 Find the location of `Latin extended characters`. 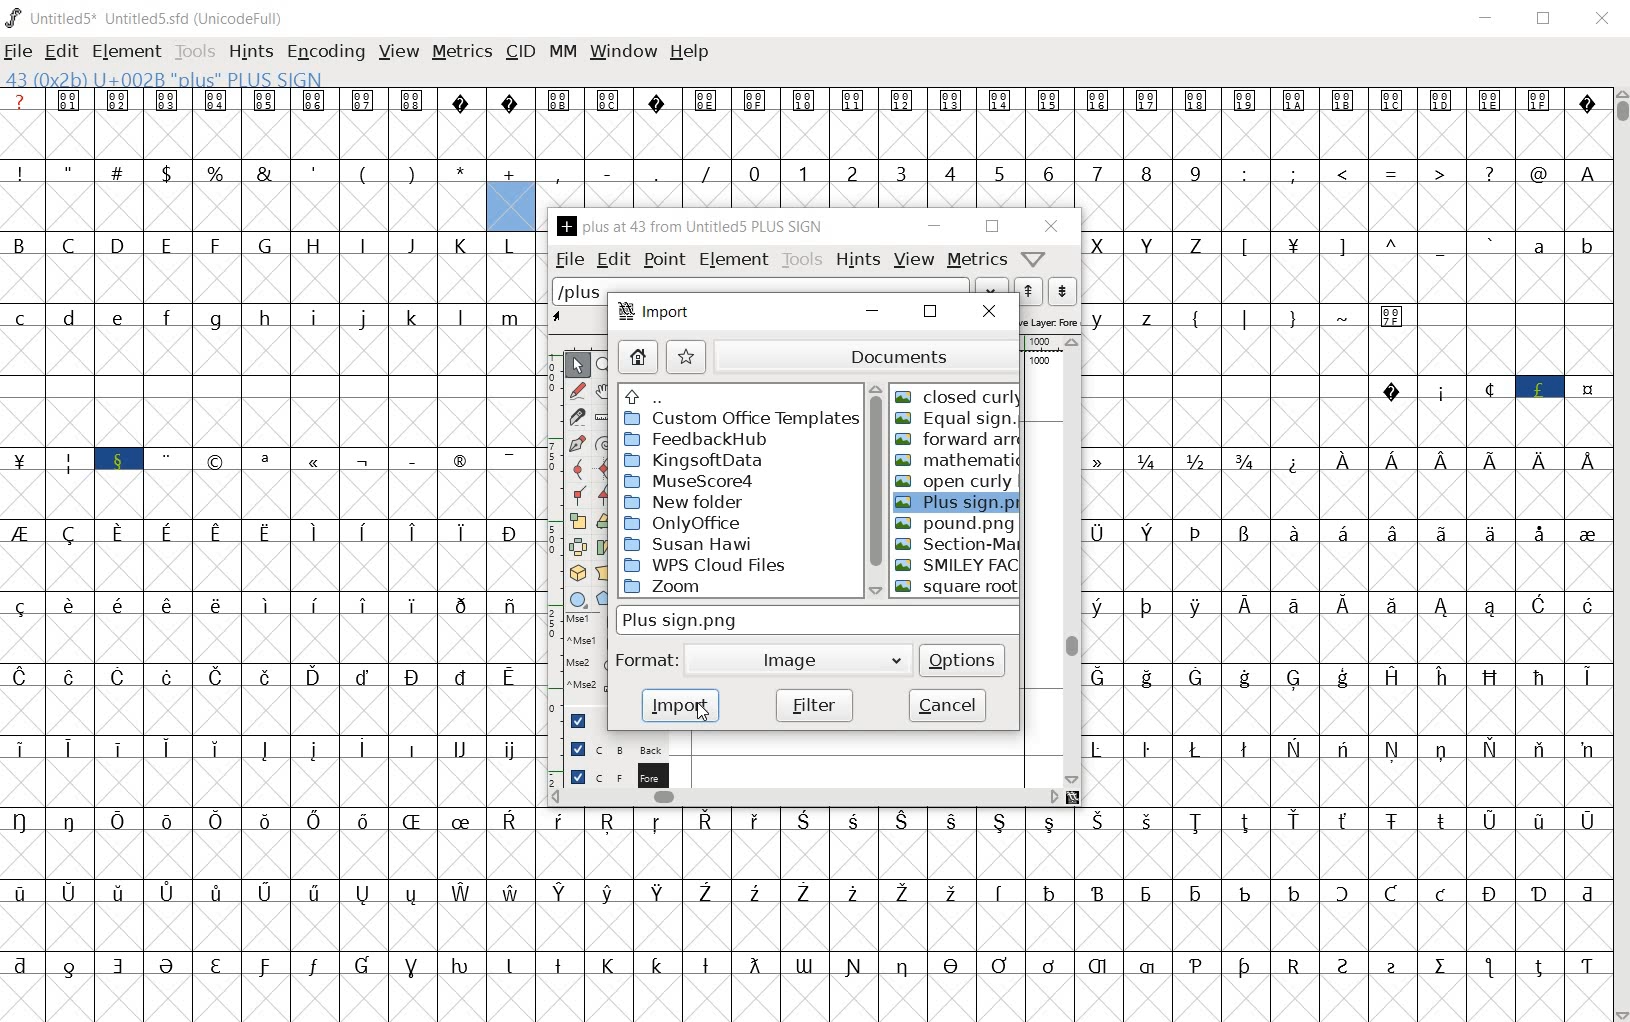

Latin extended characters is located at coordinates (1419, 556).